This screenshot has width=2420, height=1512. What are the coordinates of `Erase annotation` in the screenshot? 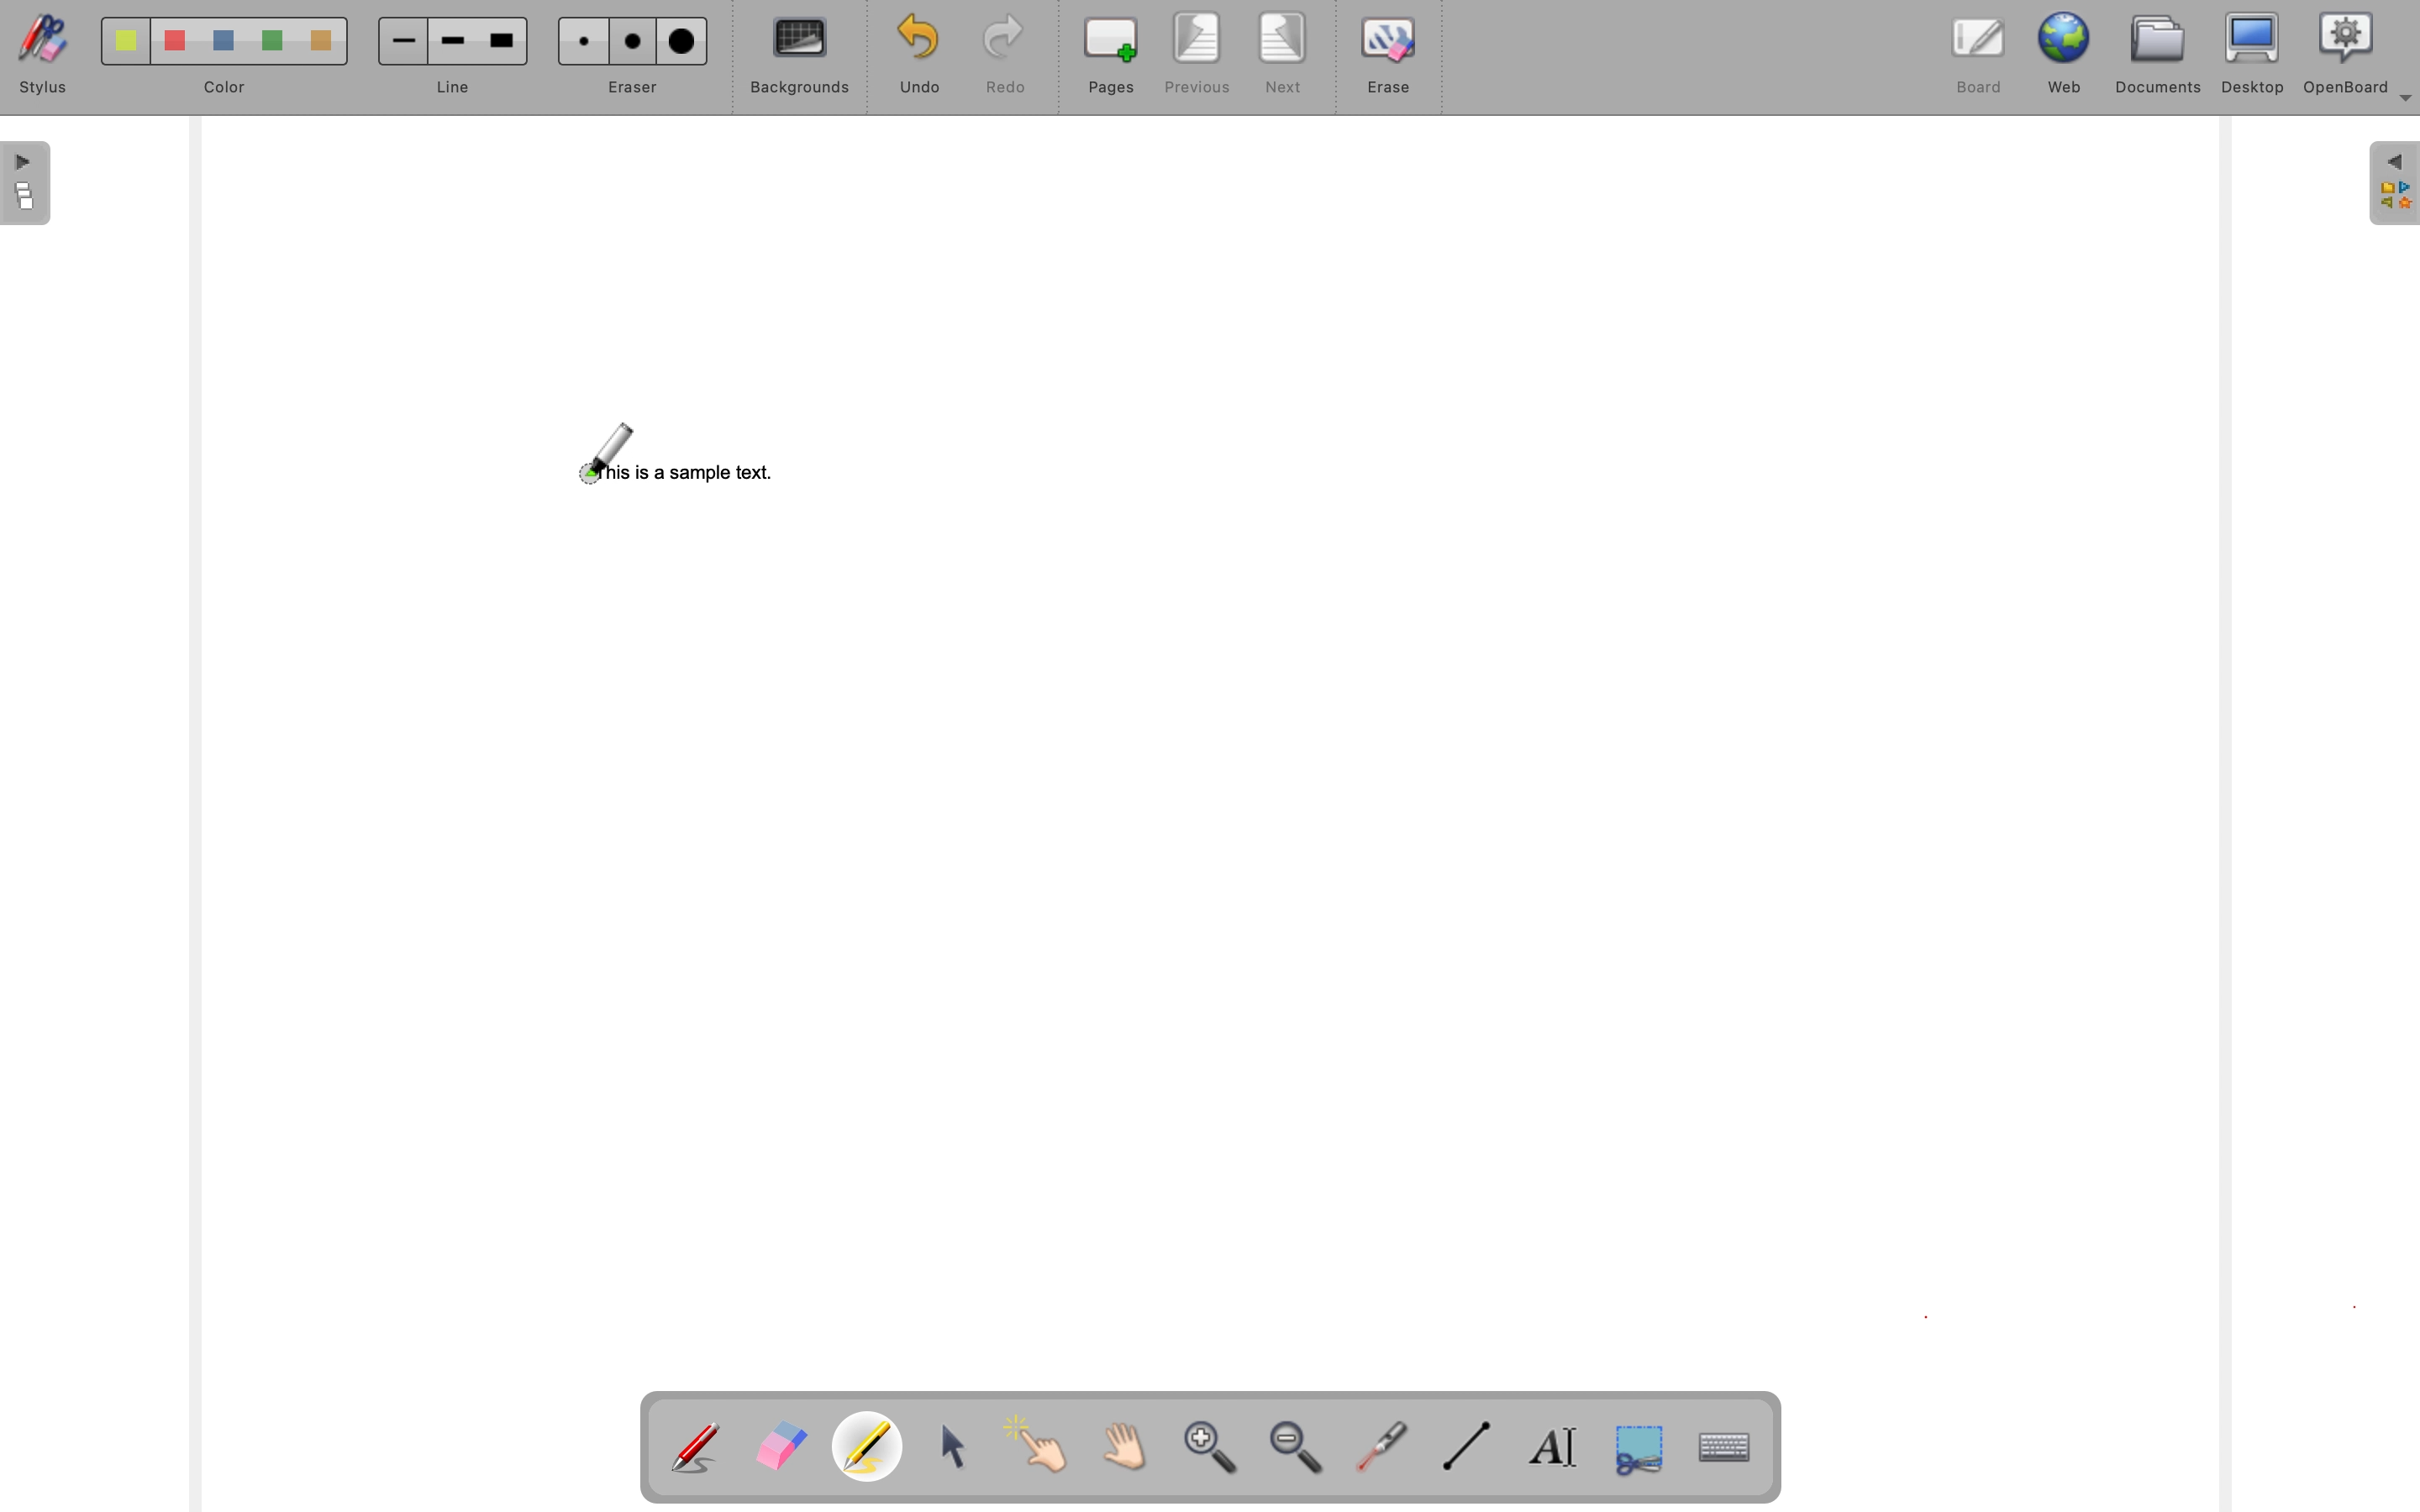 It's located at (785, 1441).